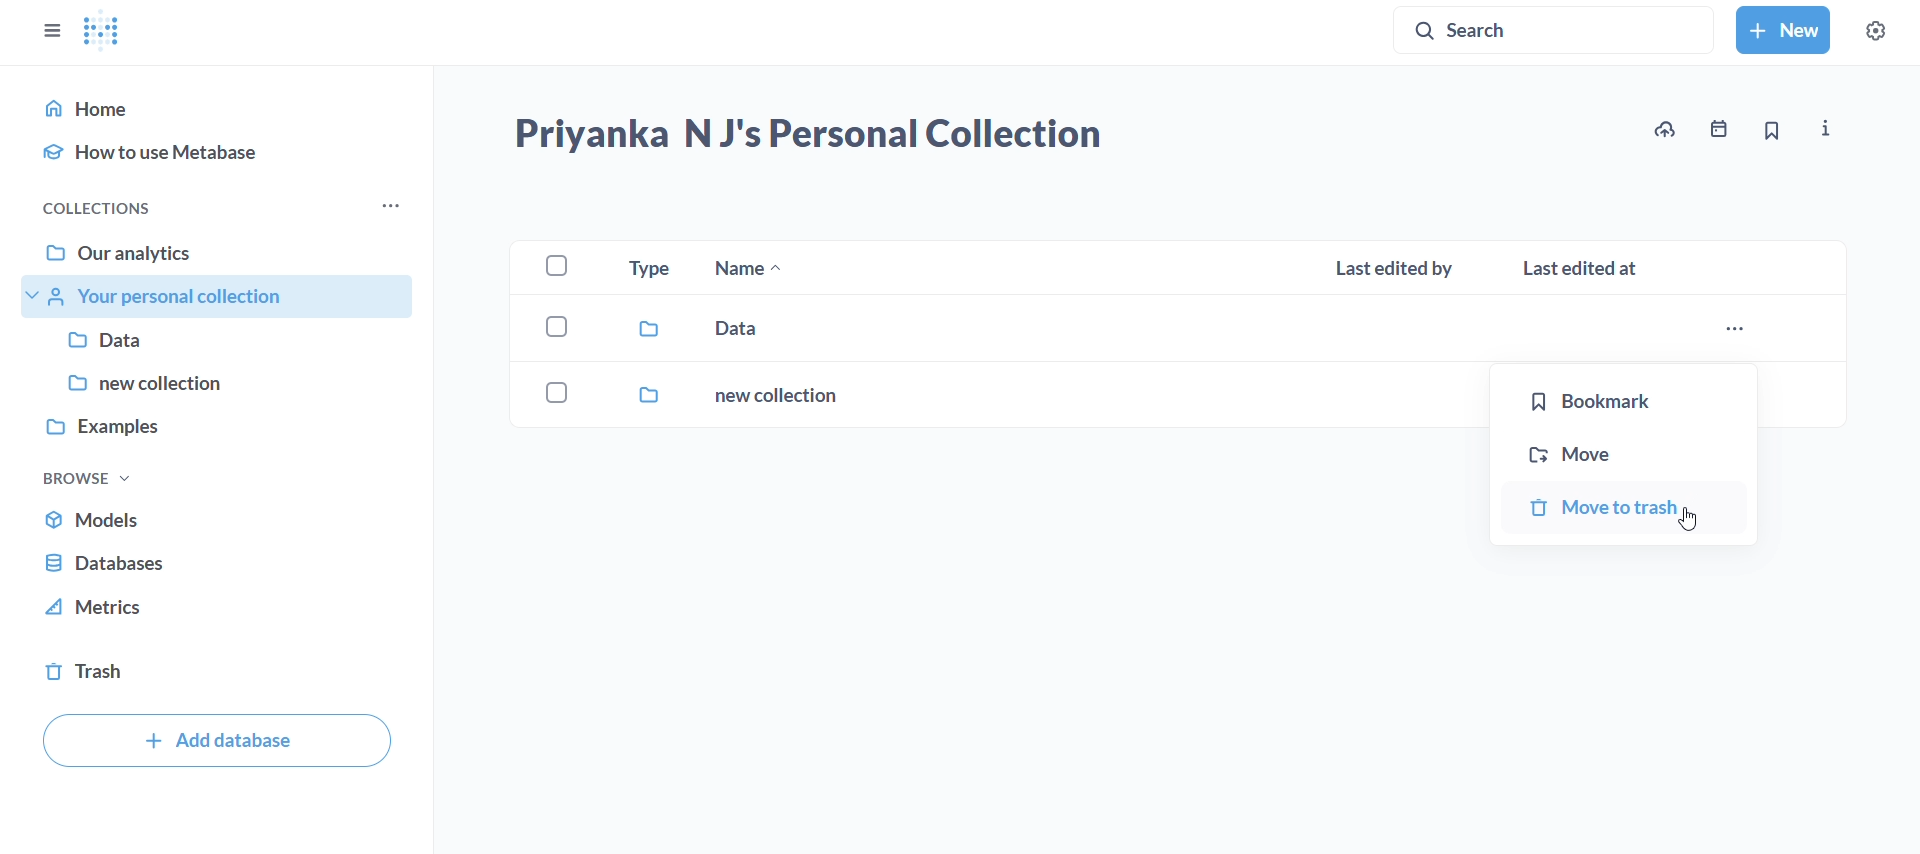  Describe the element at coordinates (225, 564) in the screenshot. I see `database` at that location.